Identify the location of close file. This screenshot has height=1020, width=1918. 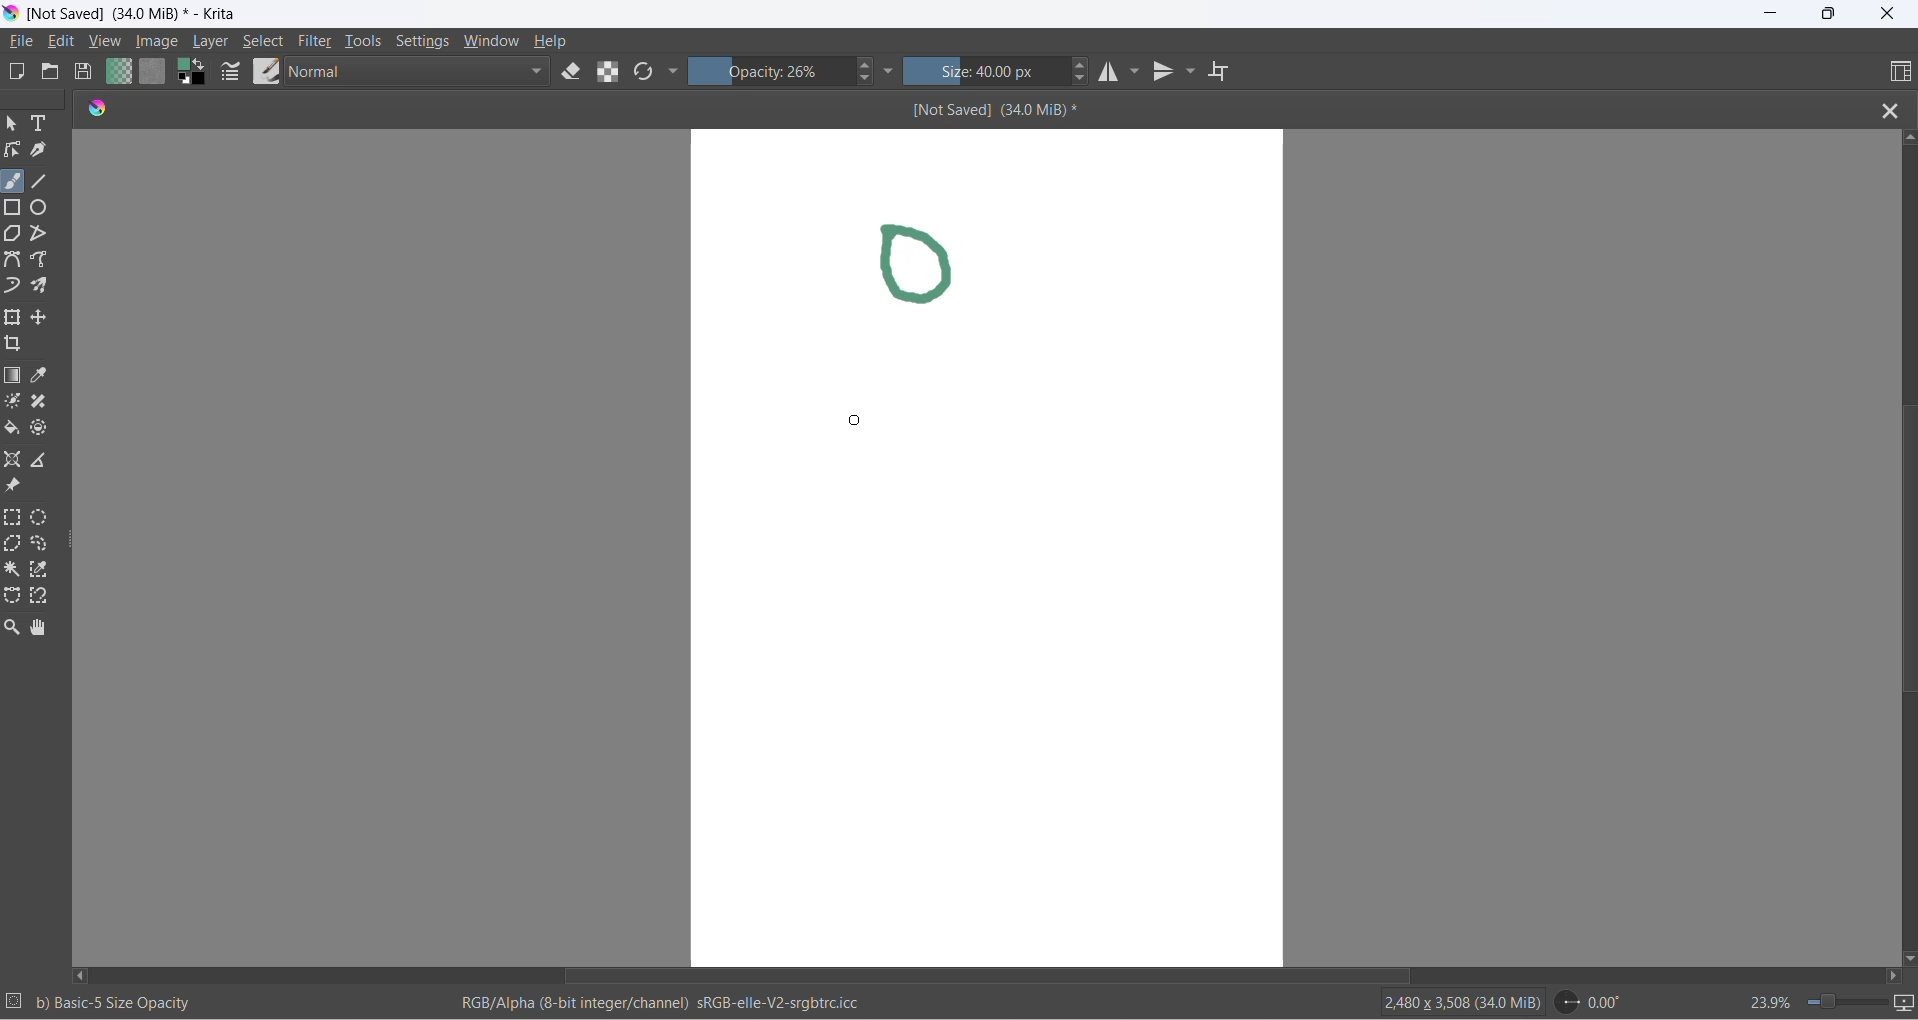
(1886, 109).